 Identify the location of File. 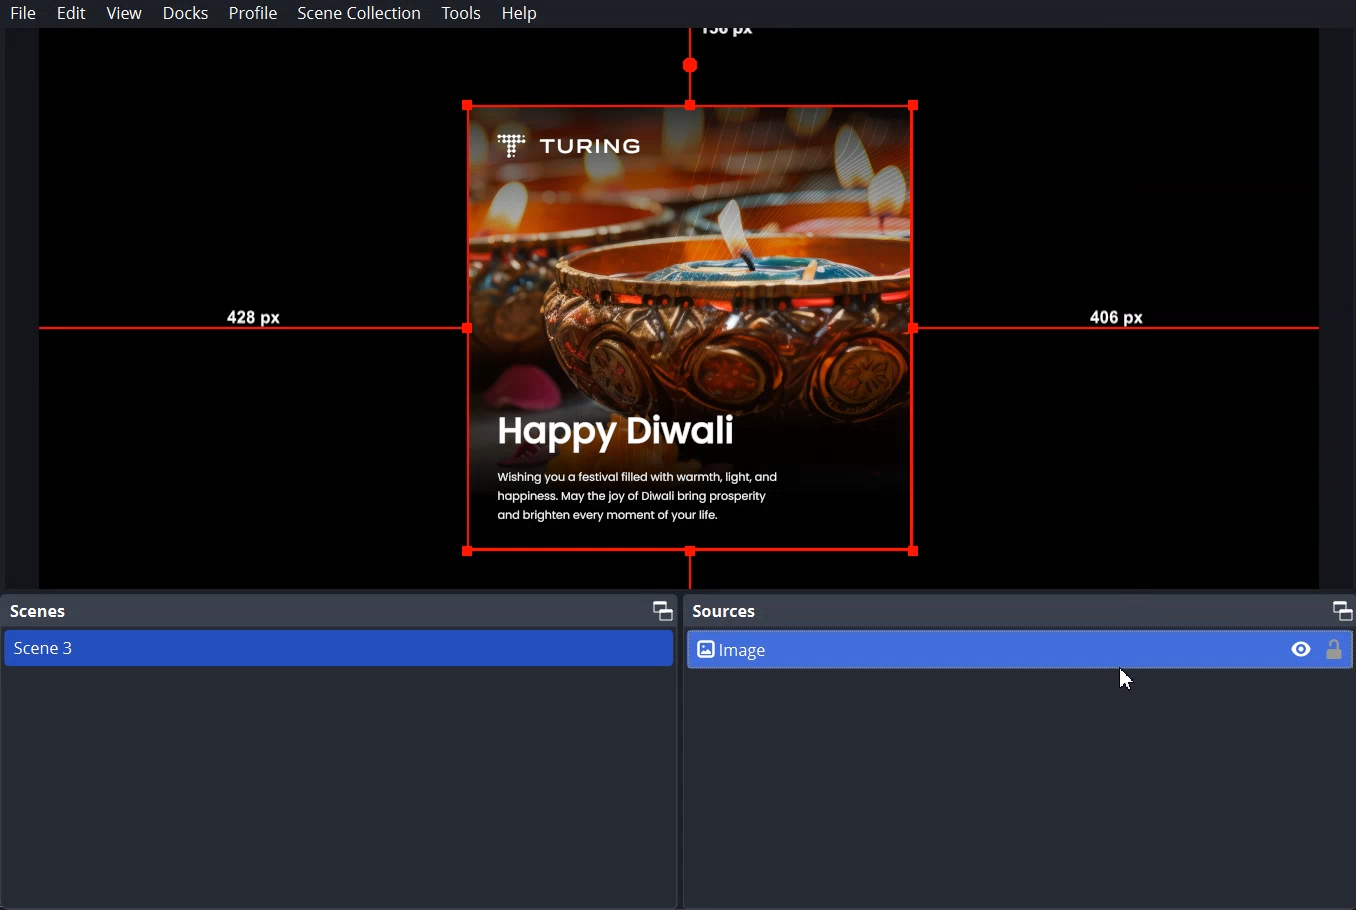
(24, 13).